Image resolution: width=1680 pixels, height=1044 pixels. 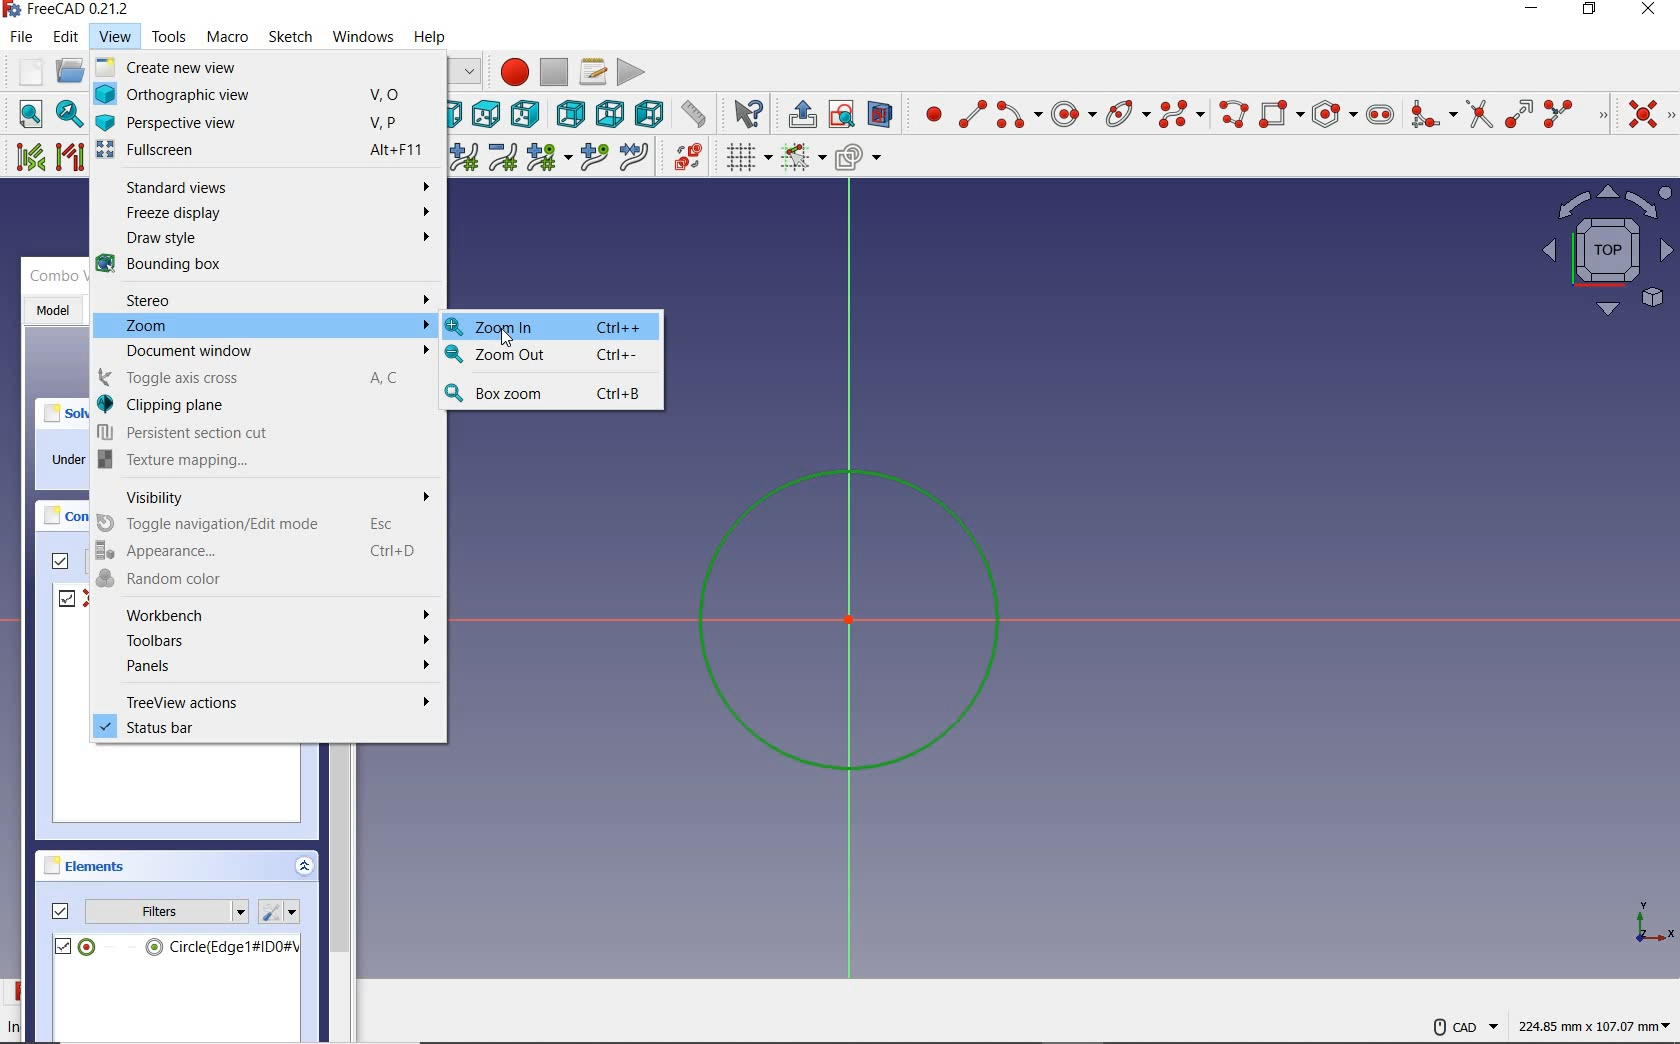 I want to click on split edge, so click(x=1574, y=114).